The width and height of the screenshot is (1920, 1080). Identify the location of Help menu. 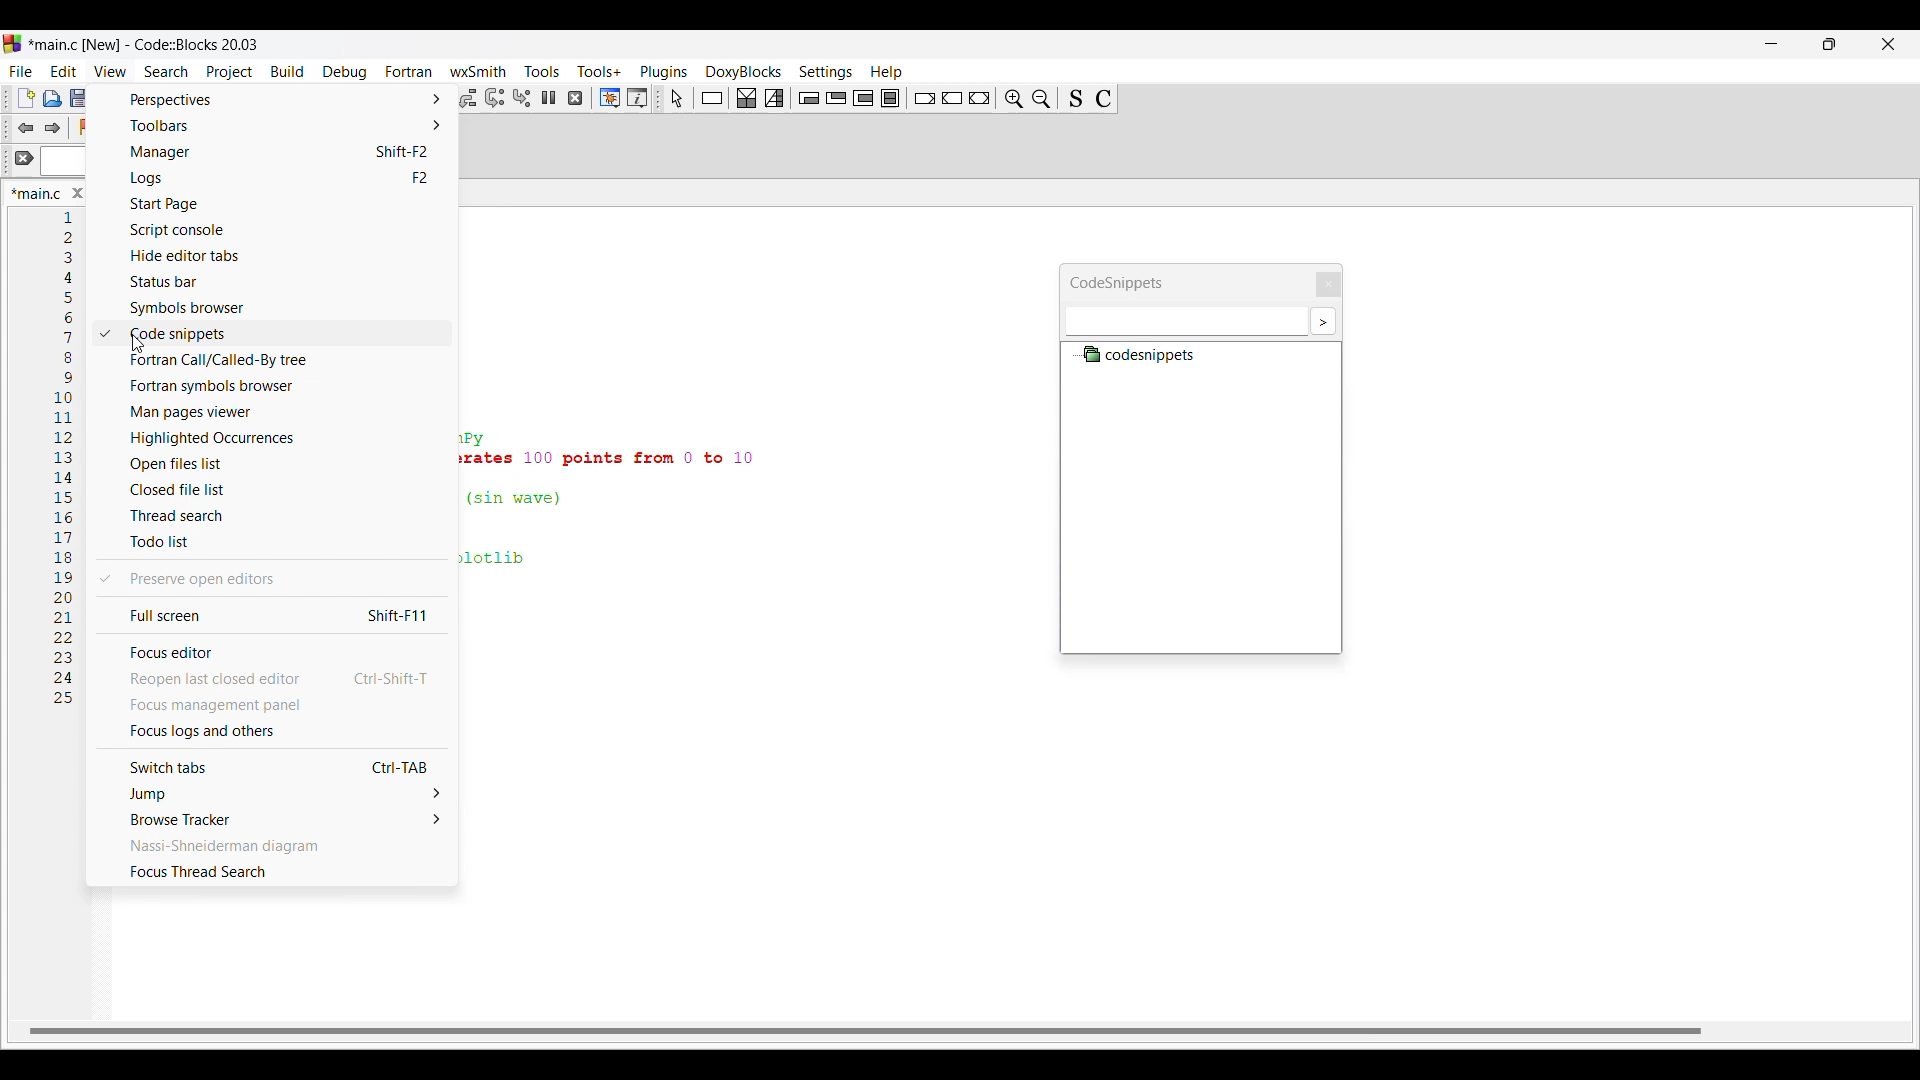
(886, 72).